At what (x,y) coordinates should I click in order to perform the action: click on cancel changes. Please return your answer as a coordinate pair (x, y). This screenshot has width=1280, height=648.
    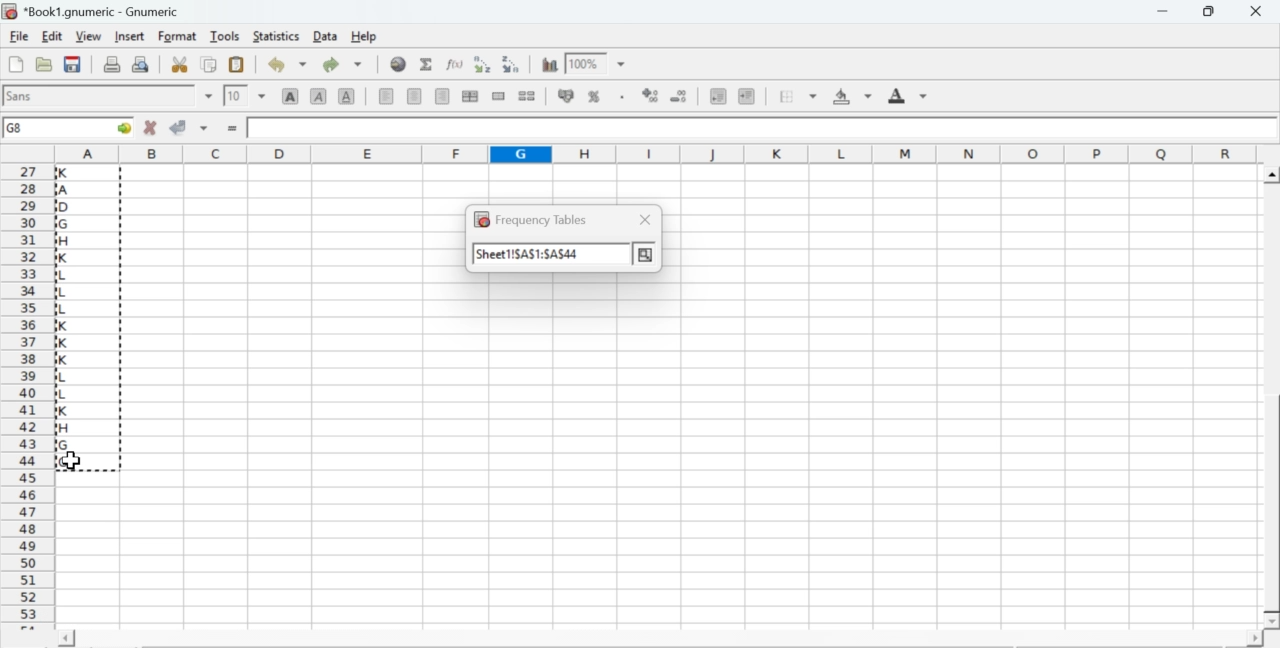
    Looking at the image, I should click on (151, 127).